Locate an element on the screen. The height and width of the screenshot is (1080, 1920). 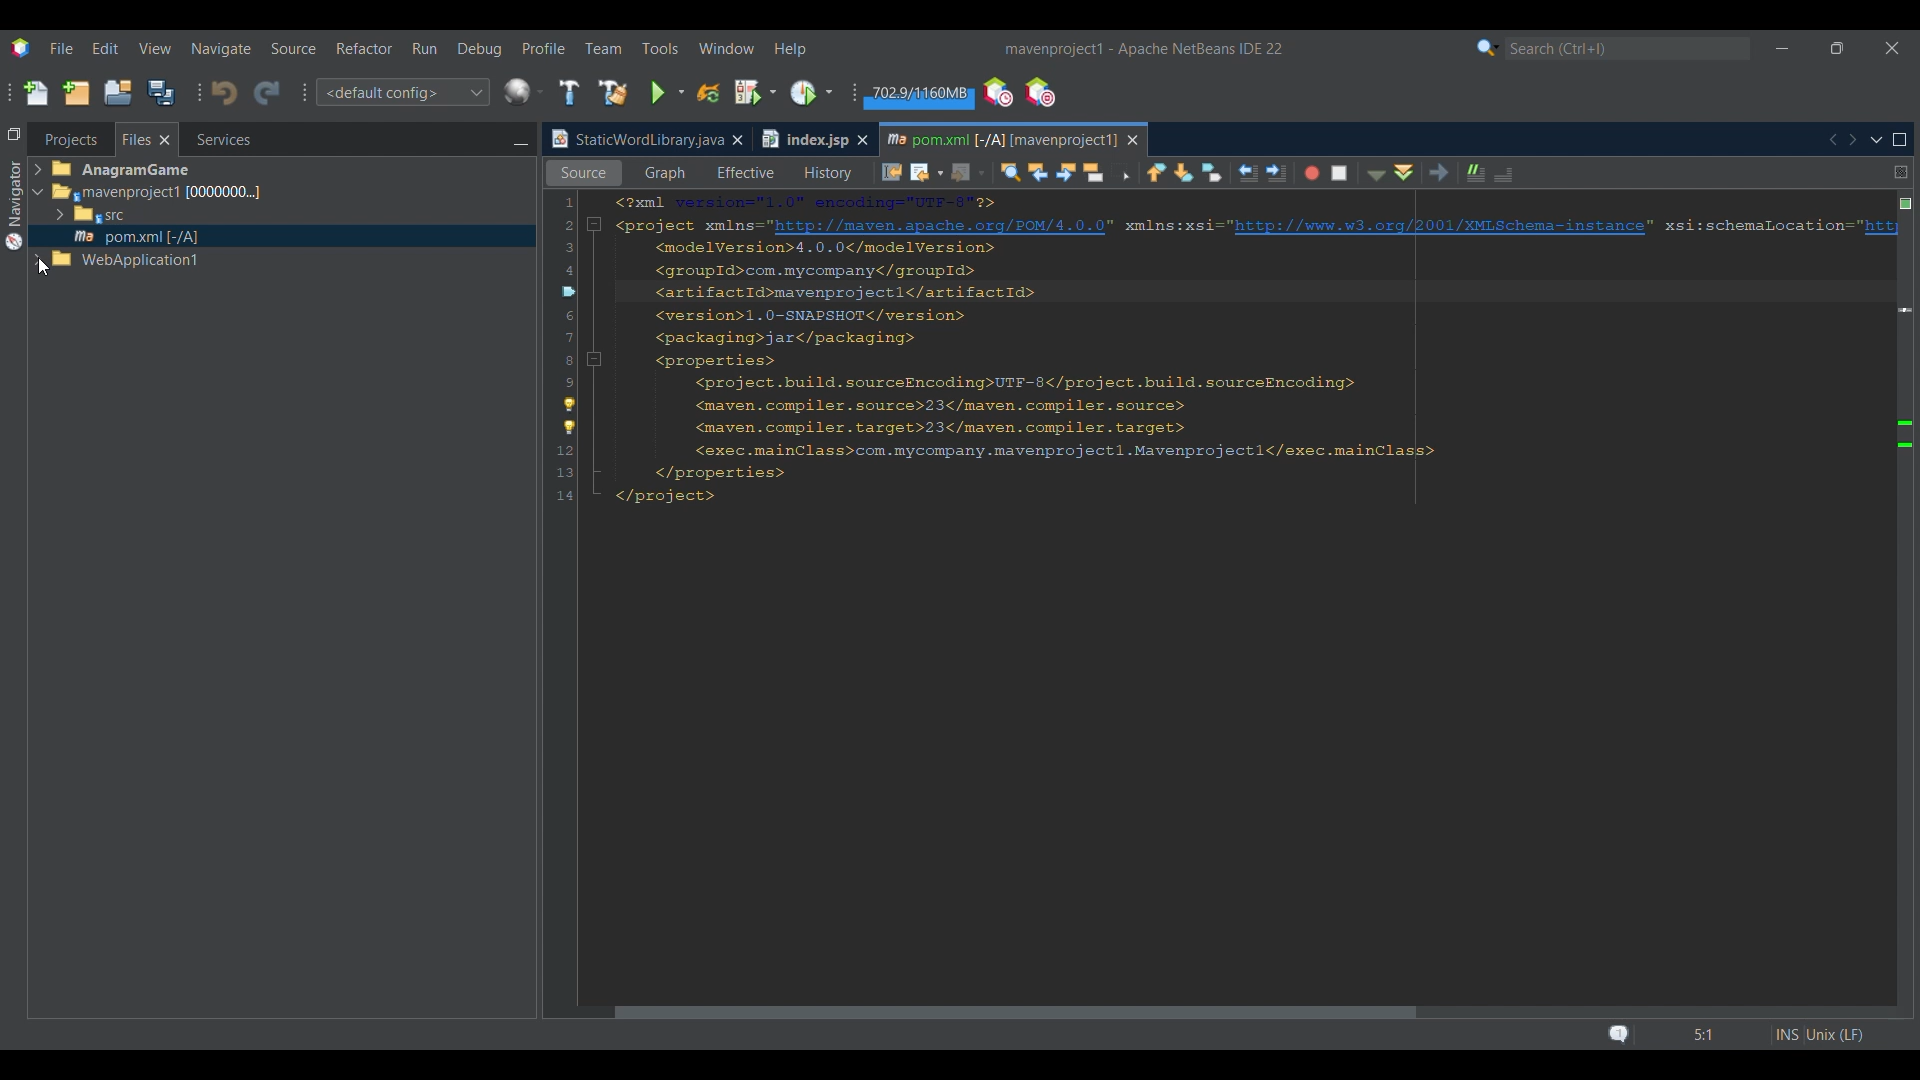
Navigator menu is located at coordinates (12, 205).